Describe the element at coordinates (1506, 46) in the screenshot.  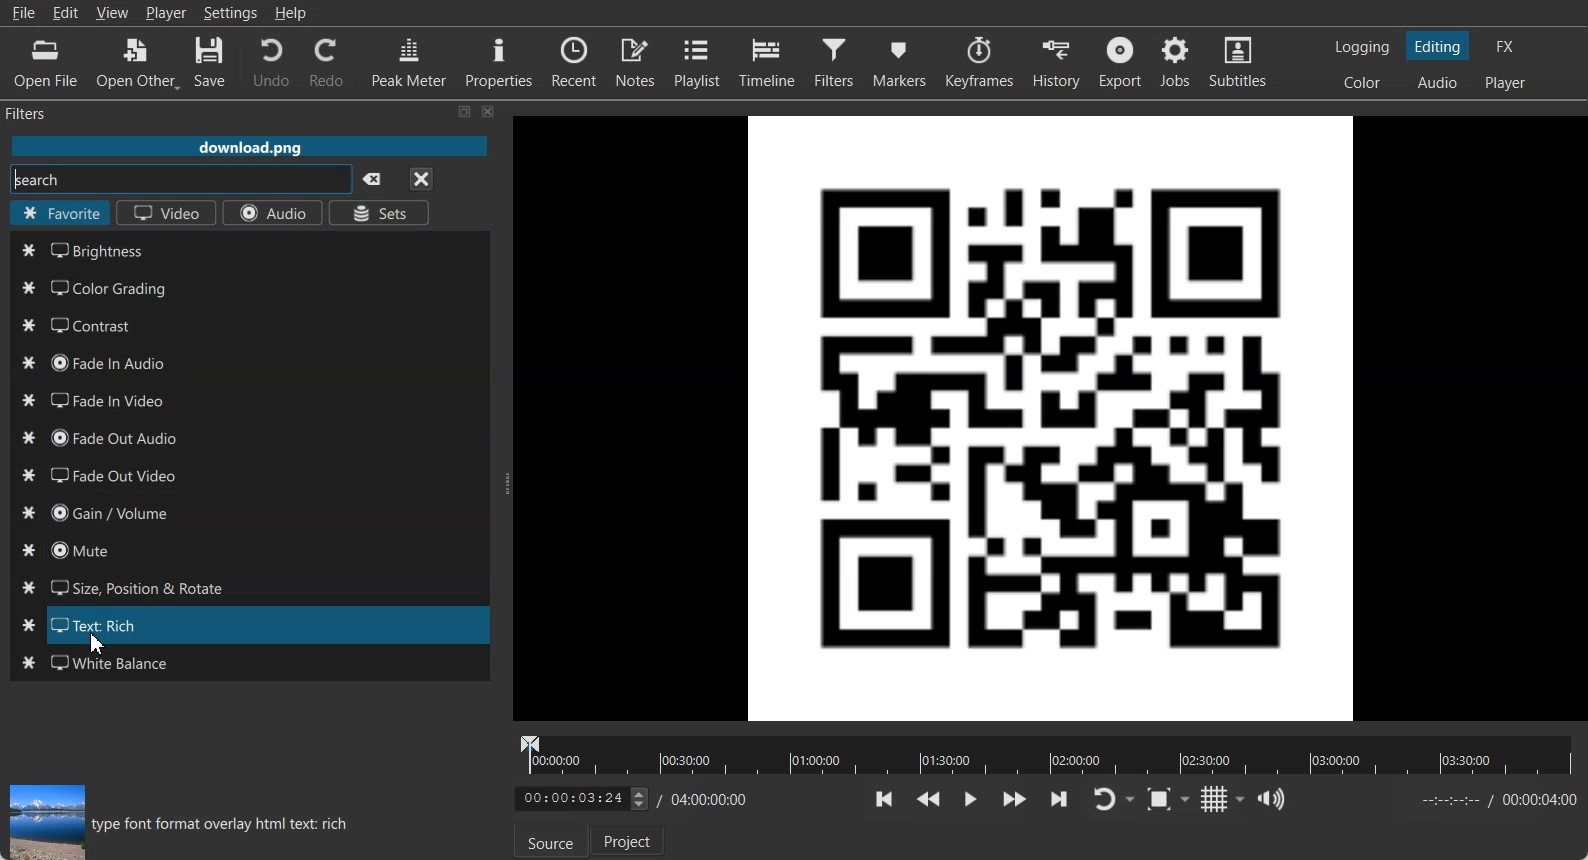
I see `Switching to the Effect layout` at that location.